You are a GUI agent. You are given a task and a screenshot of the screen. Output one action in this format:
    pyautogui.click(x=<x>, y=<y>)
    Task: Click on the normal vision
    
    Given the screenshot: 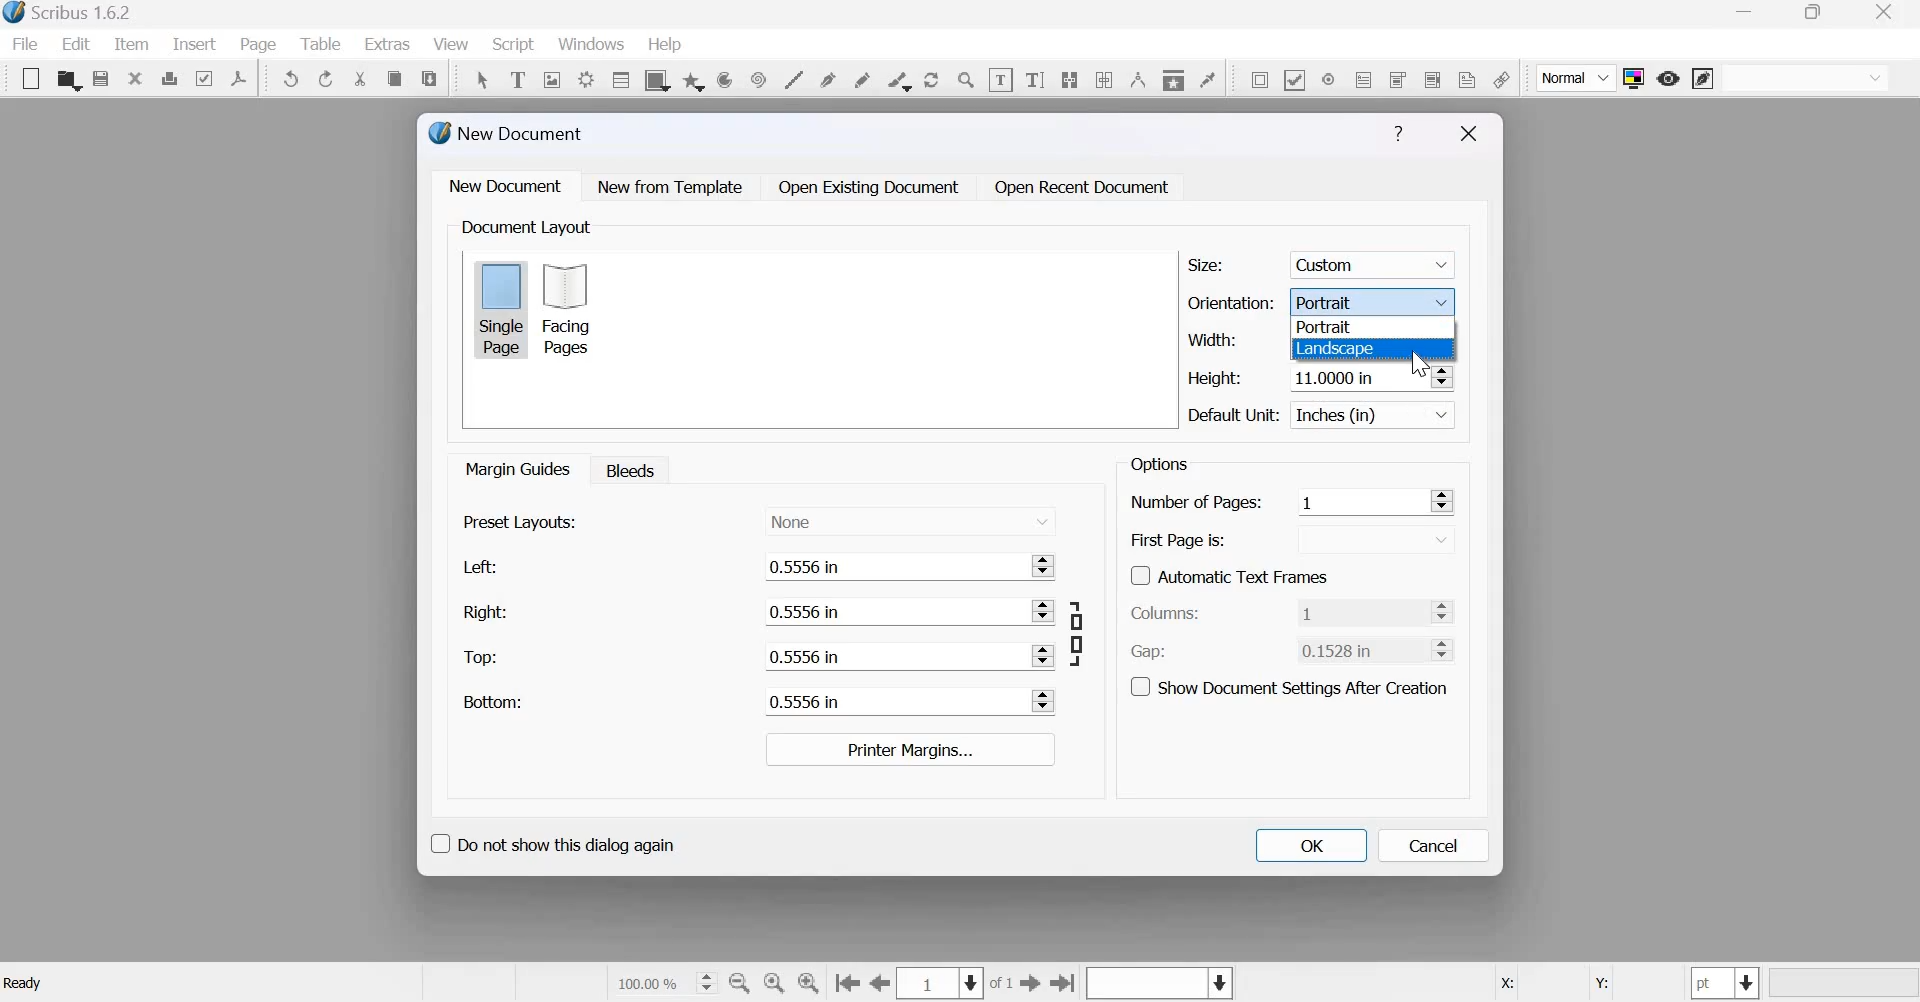 What is the action you would take?
    pyautogui.click(x=1806, y=78)
    